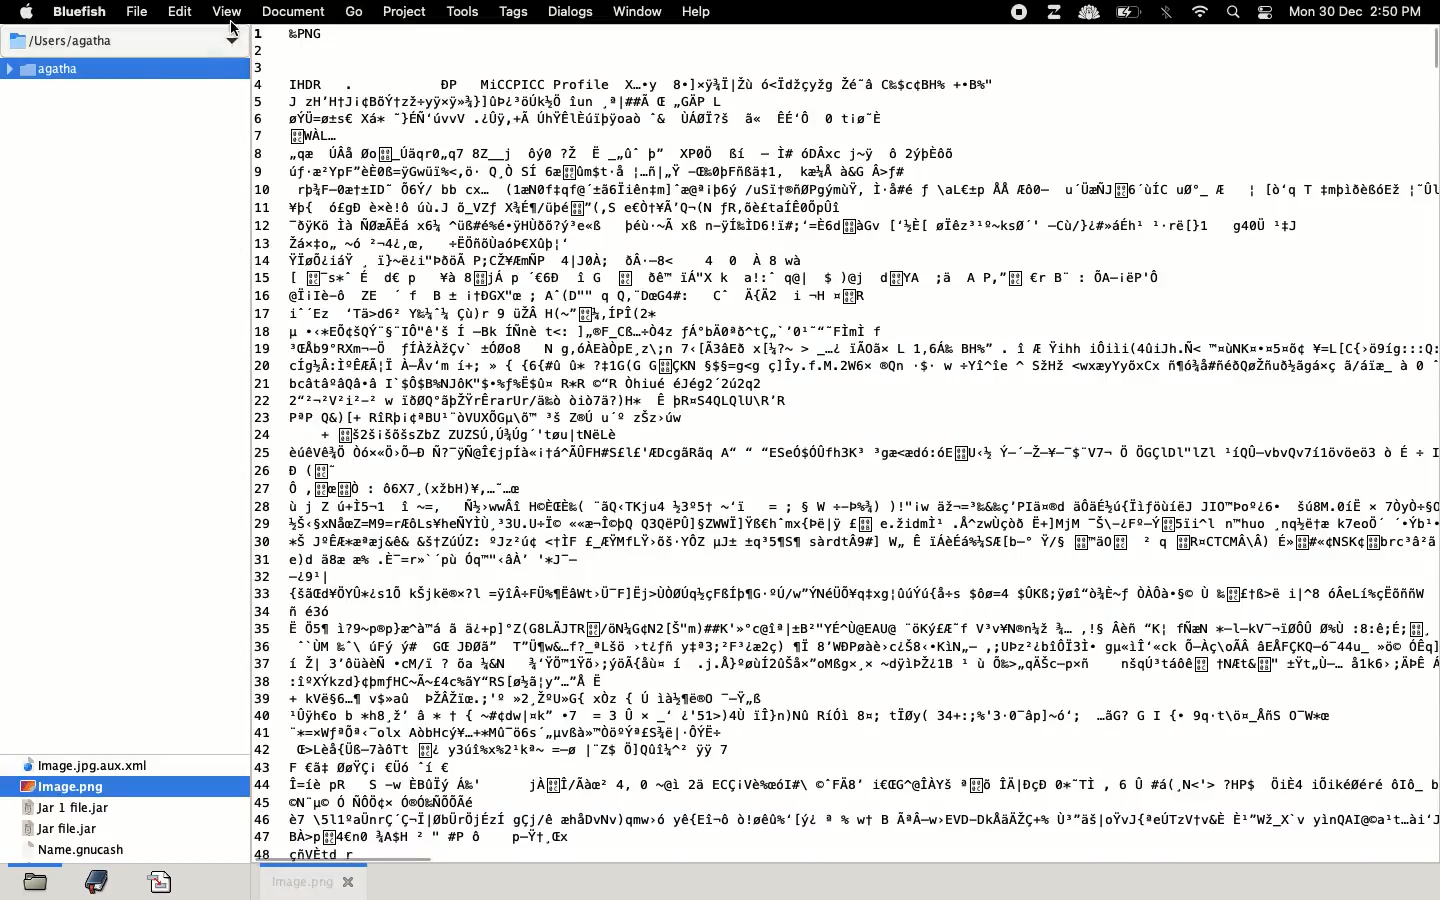 The height and width of the screenshot is (900, 1440). I want to click on extensions, so click(1054, 11).